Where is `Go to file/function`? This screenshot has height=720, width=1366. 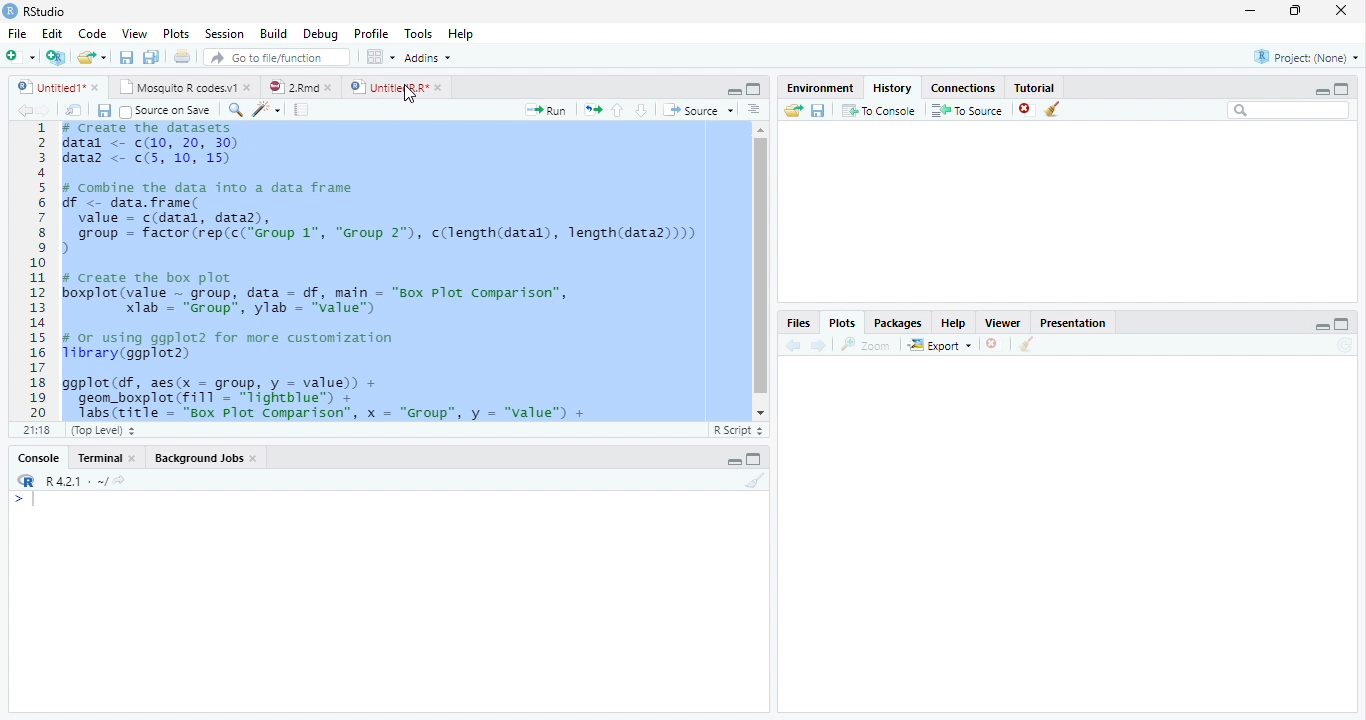
Go to file/function is located at coordinates (278, 57).